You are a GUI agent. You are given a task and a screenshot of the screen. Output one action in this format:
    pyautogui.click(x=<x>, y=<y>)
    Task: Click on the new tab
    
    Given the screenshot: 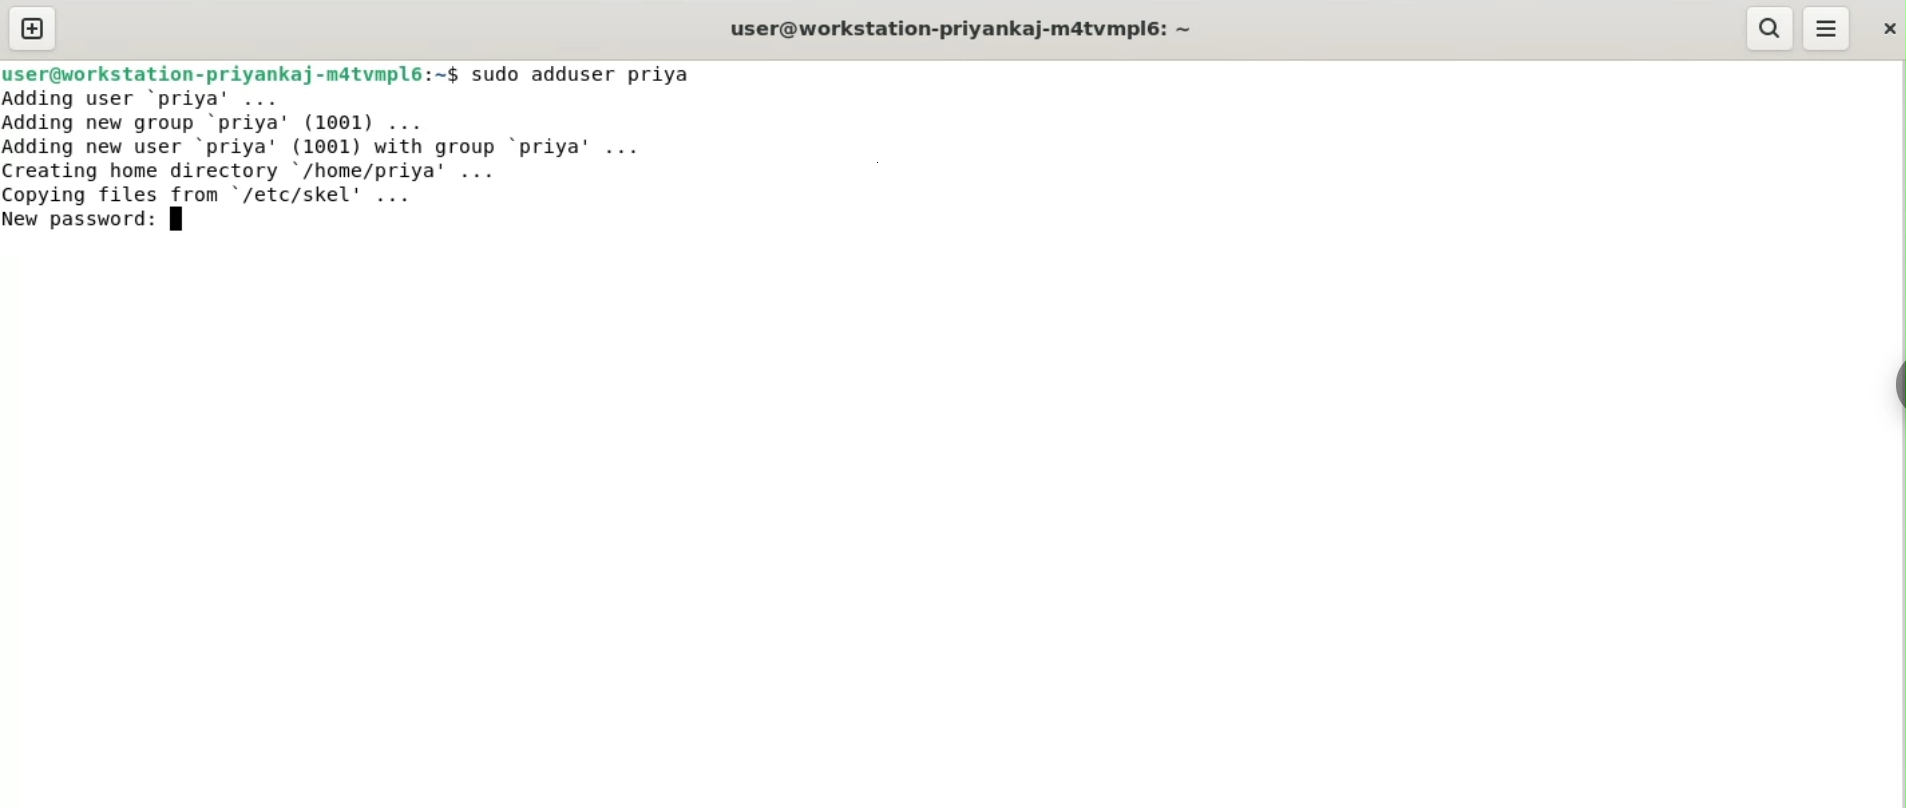 What is the action you would take?
    pyautogui.click(x=33, y=28)
    